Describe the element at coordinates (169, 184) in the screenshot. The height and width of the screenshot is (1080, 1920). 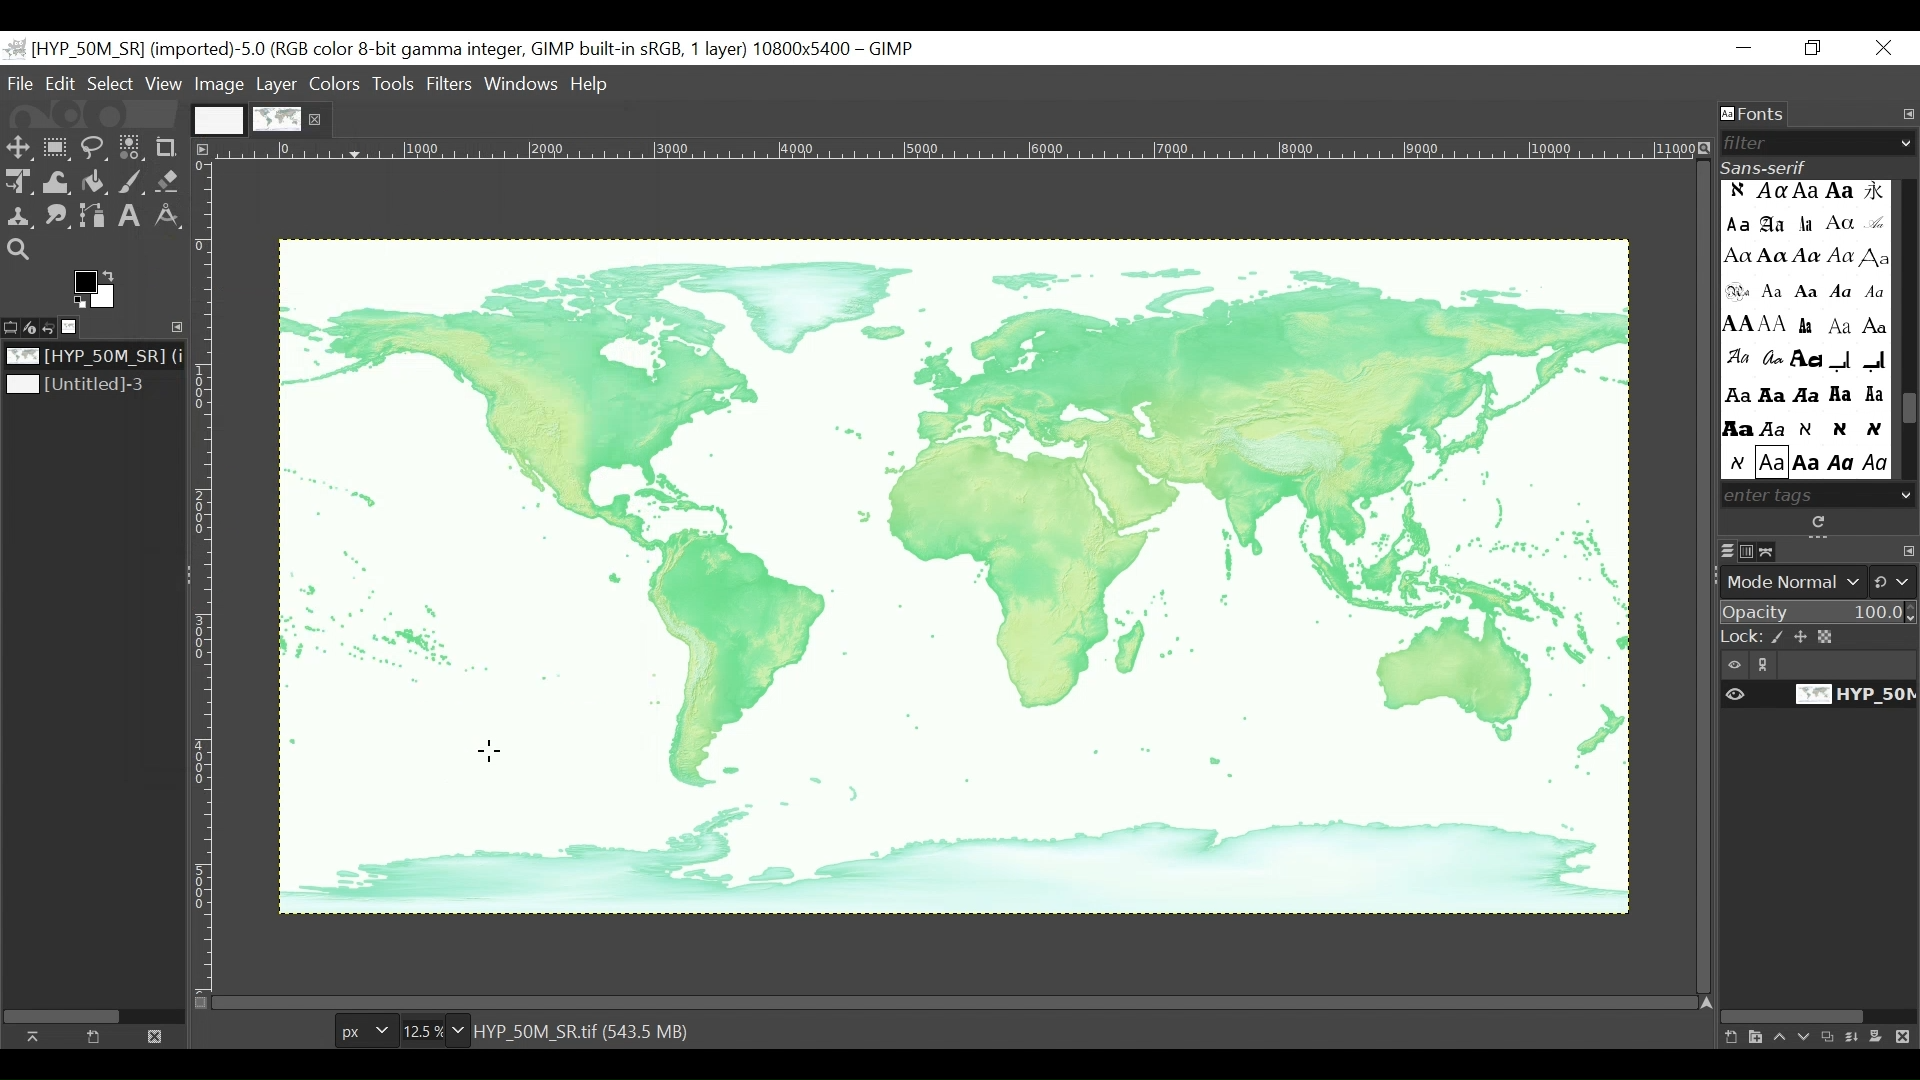
I see `Eraser Tool` at that location.